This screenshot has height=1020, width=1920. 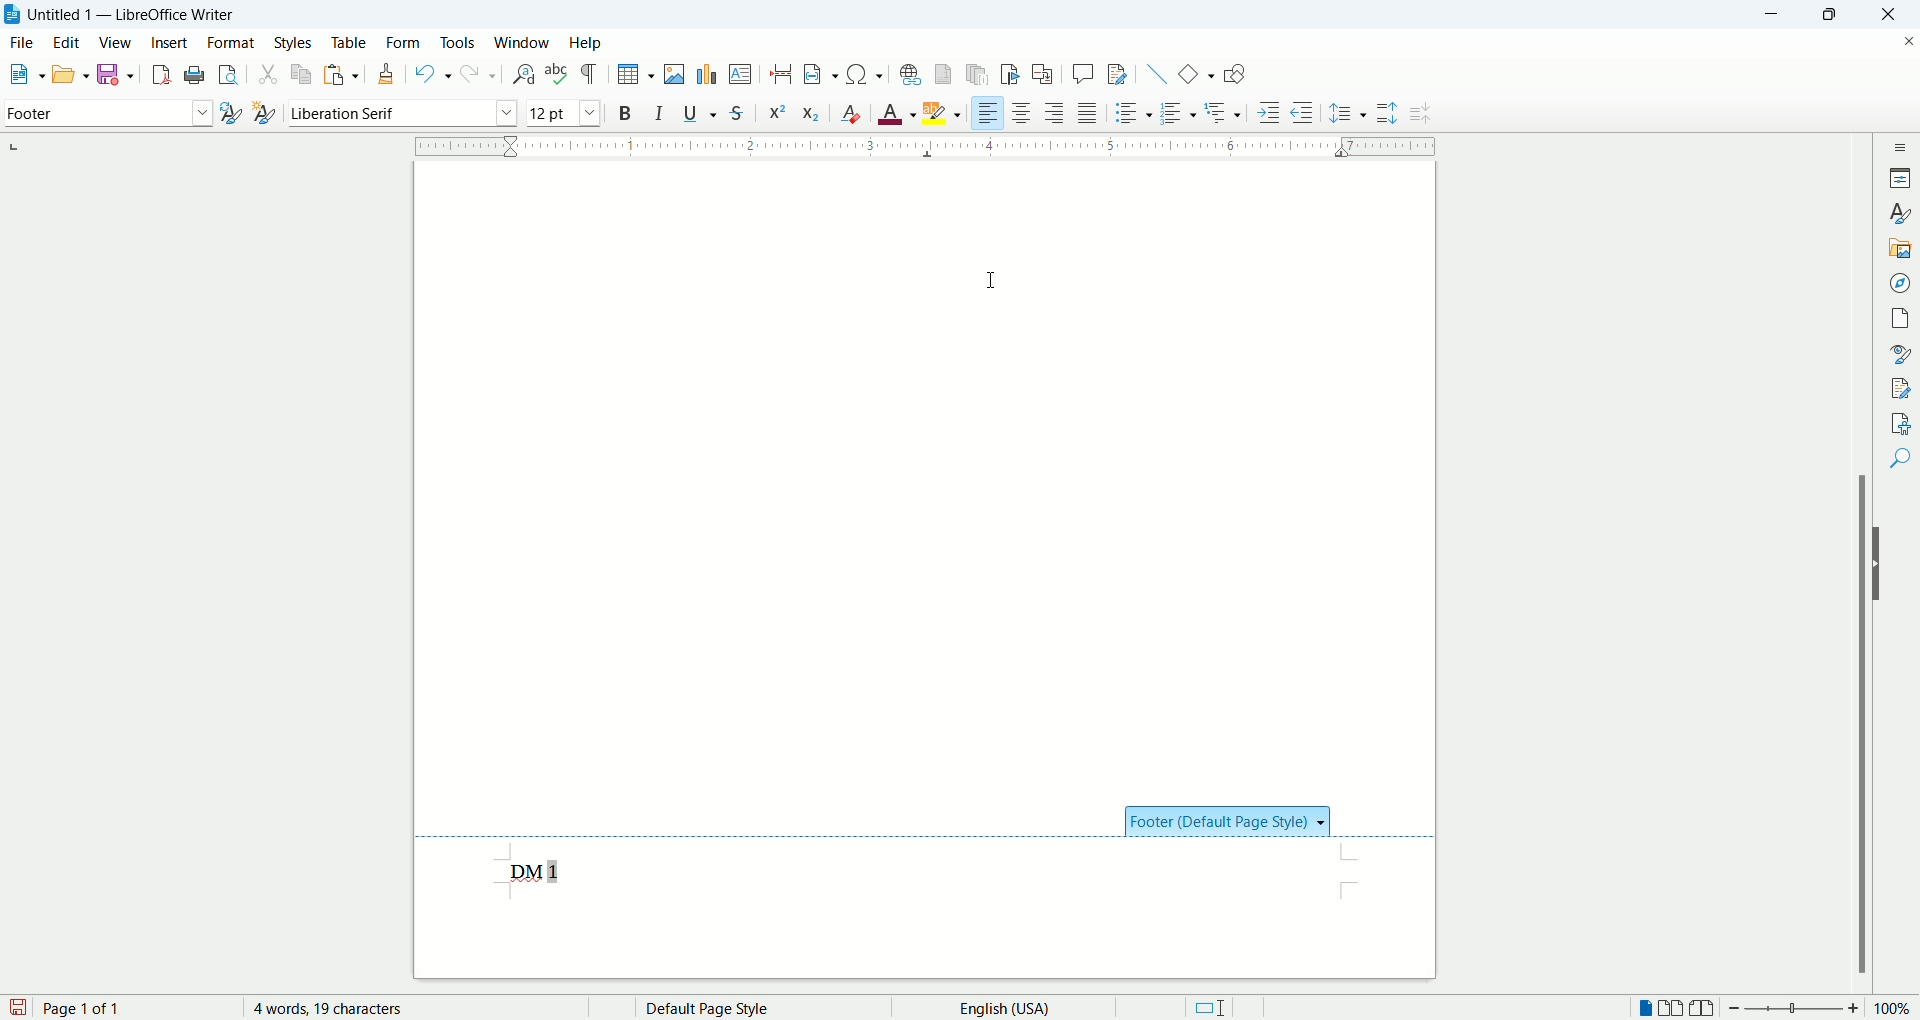 What do you see at coordinates (1420, 114) in the screenshot?
I see `decrease paragraph spacing` at bounding box center [1420, 114].